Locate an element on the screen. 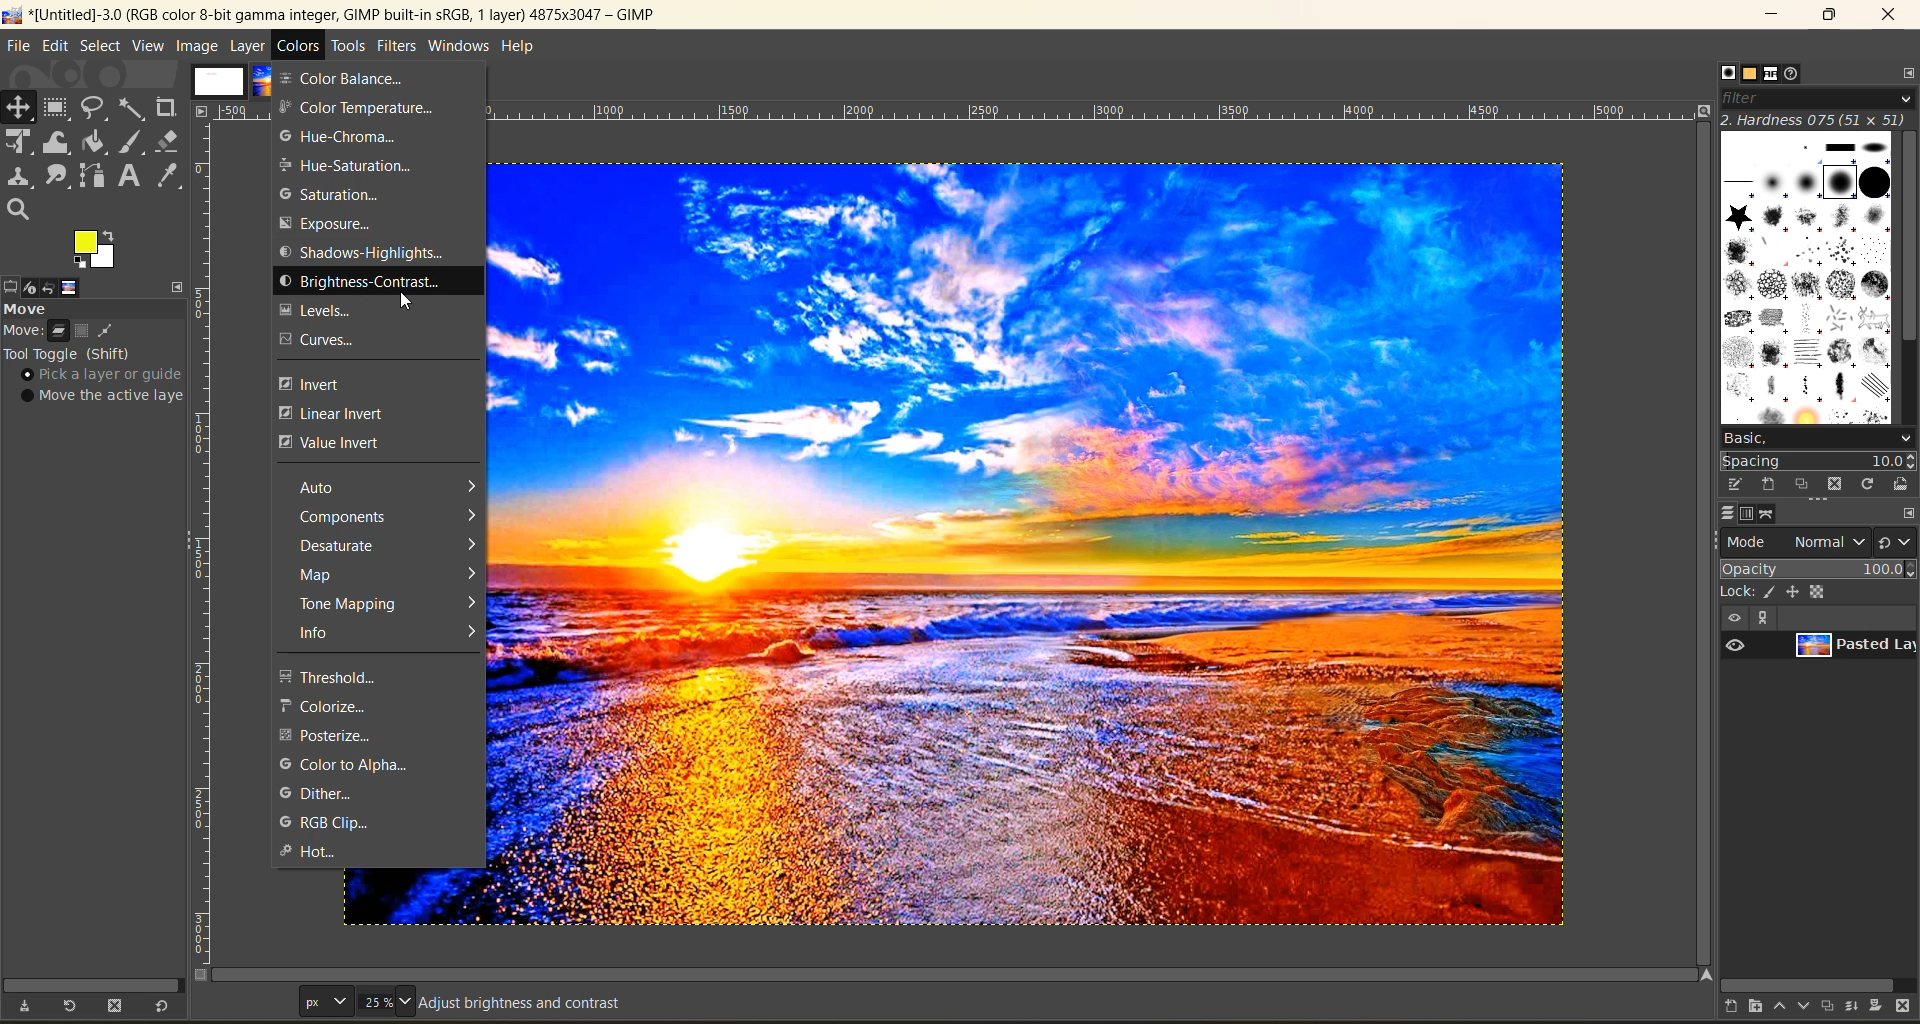 The height and width of the screenshot is (1024, 1920). delete tool preset is located at coordinates (118, 1006).